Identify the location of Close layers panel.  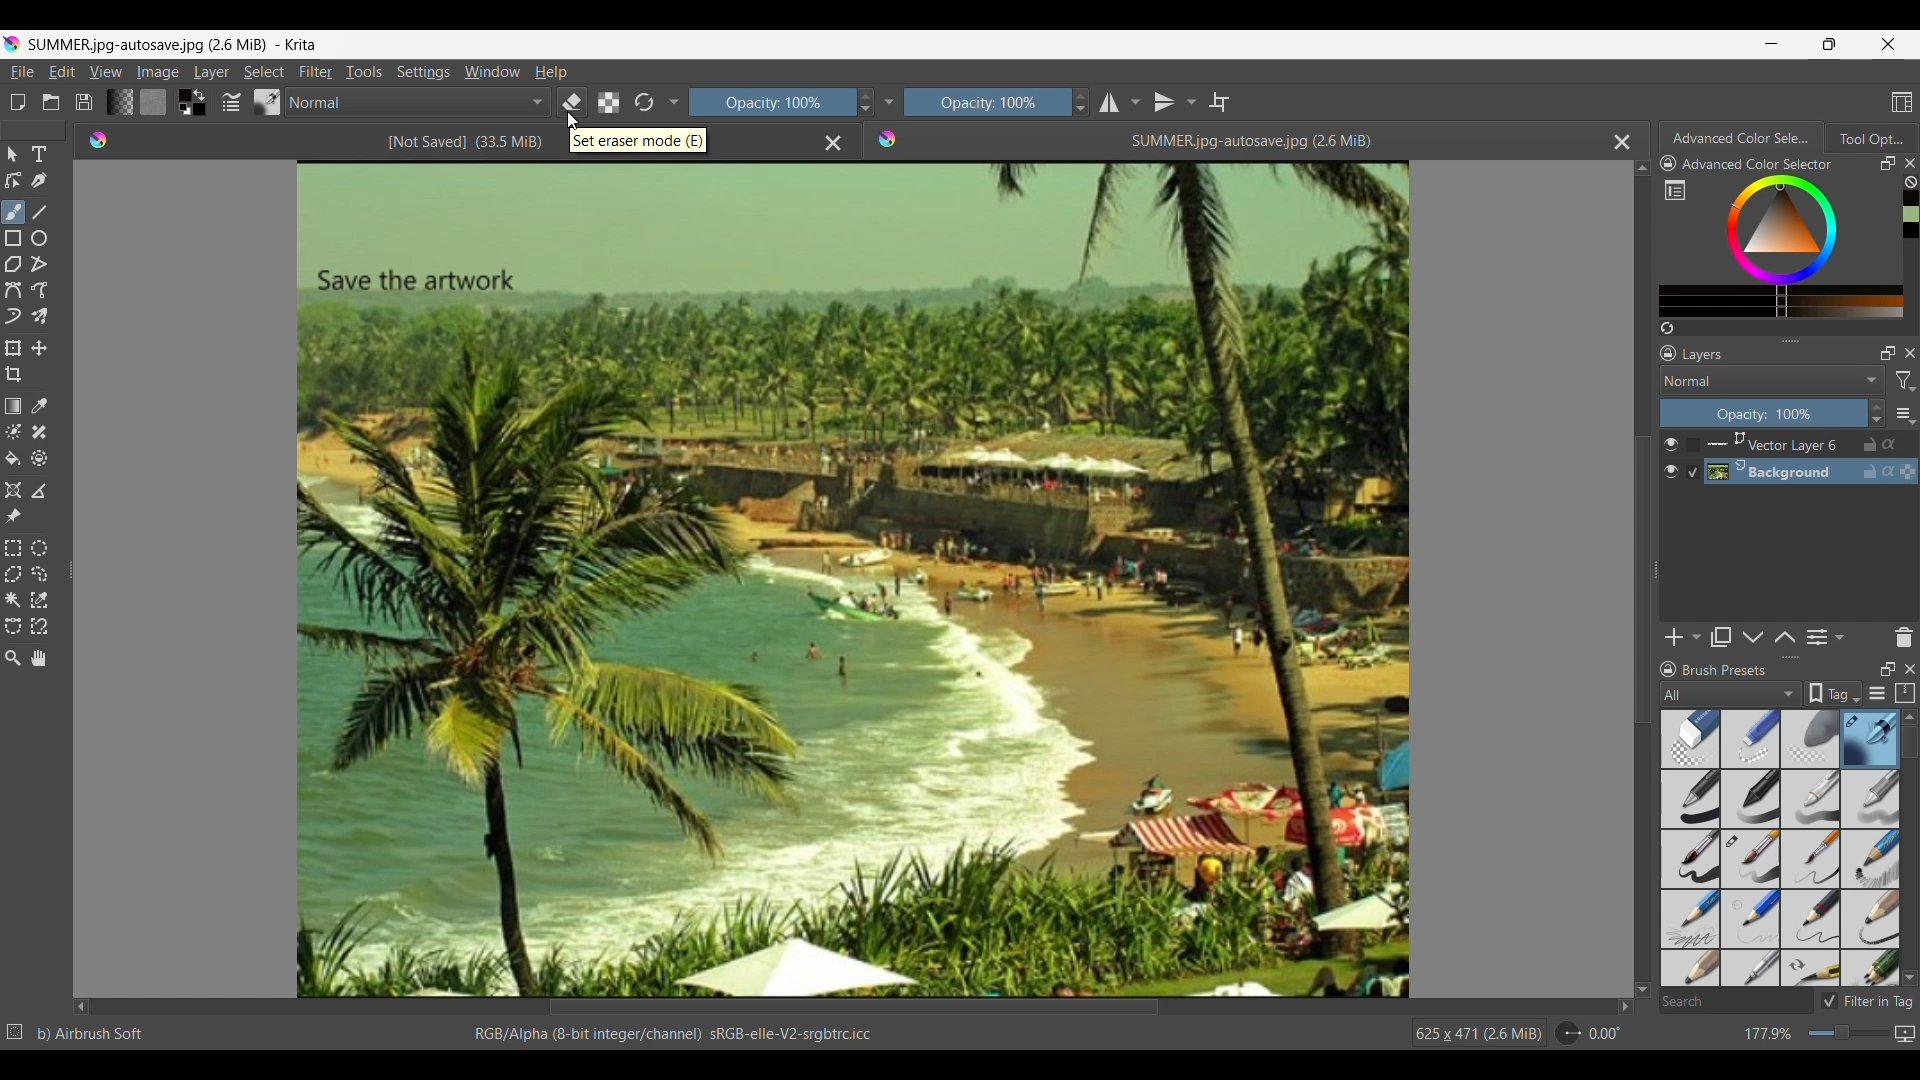
(1907, 353).